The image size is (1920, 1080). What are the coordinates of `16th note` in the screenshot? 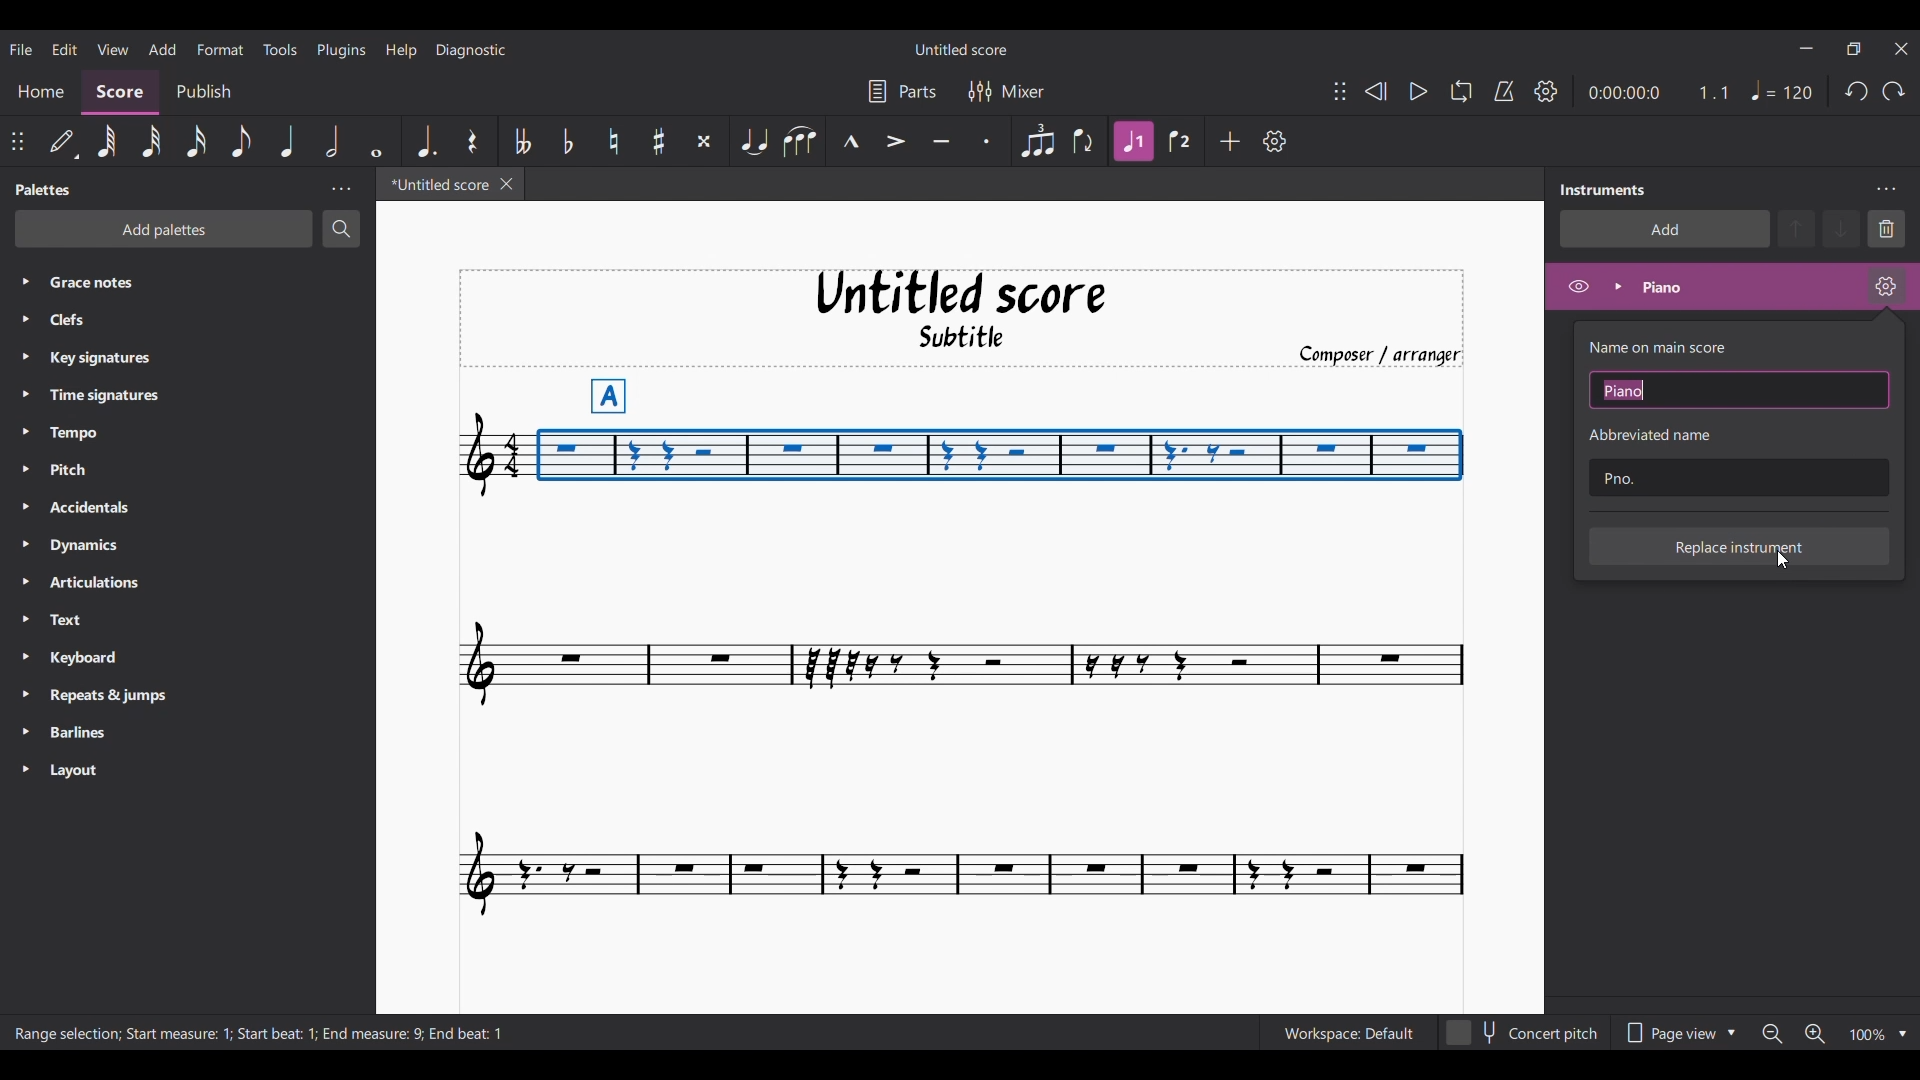 It's located at (196, 140).